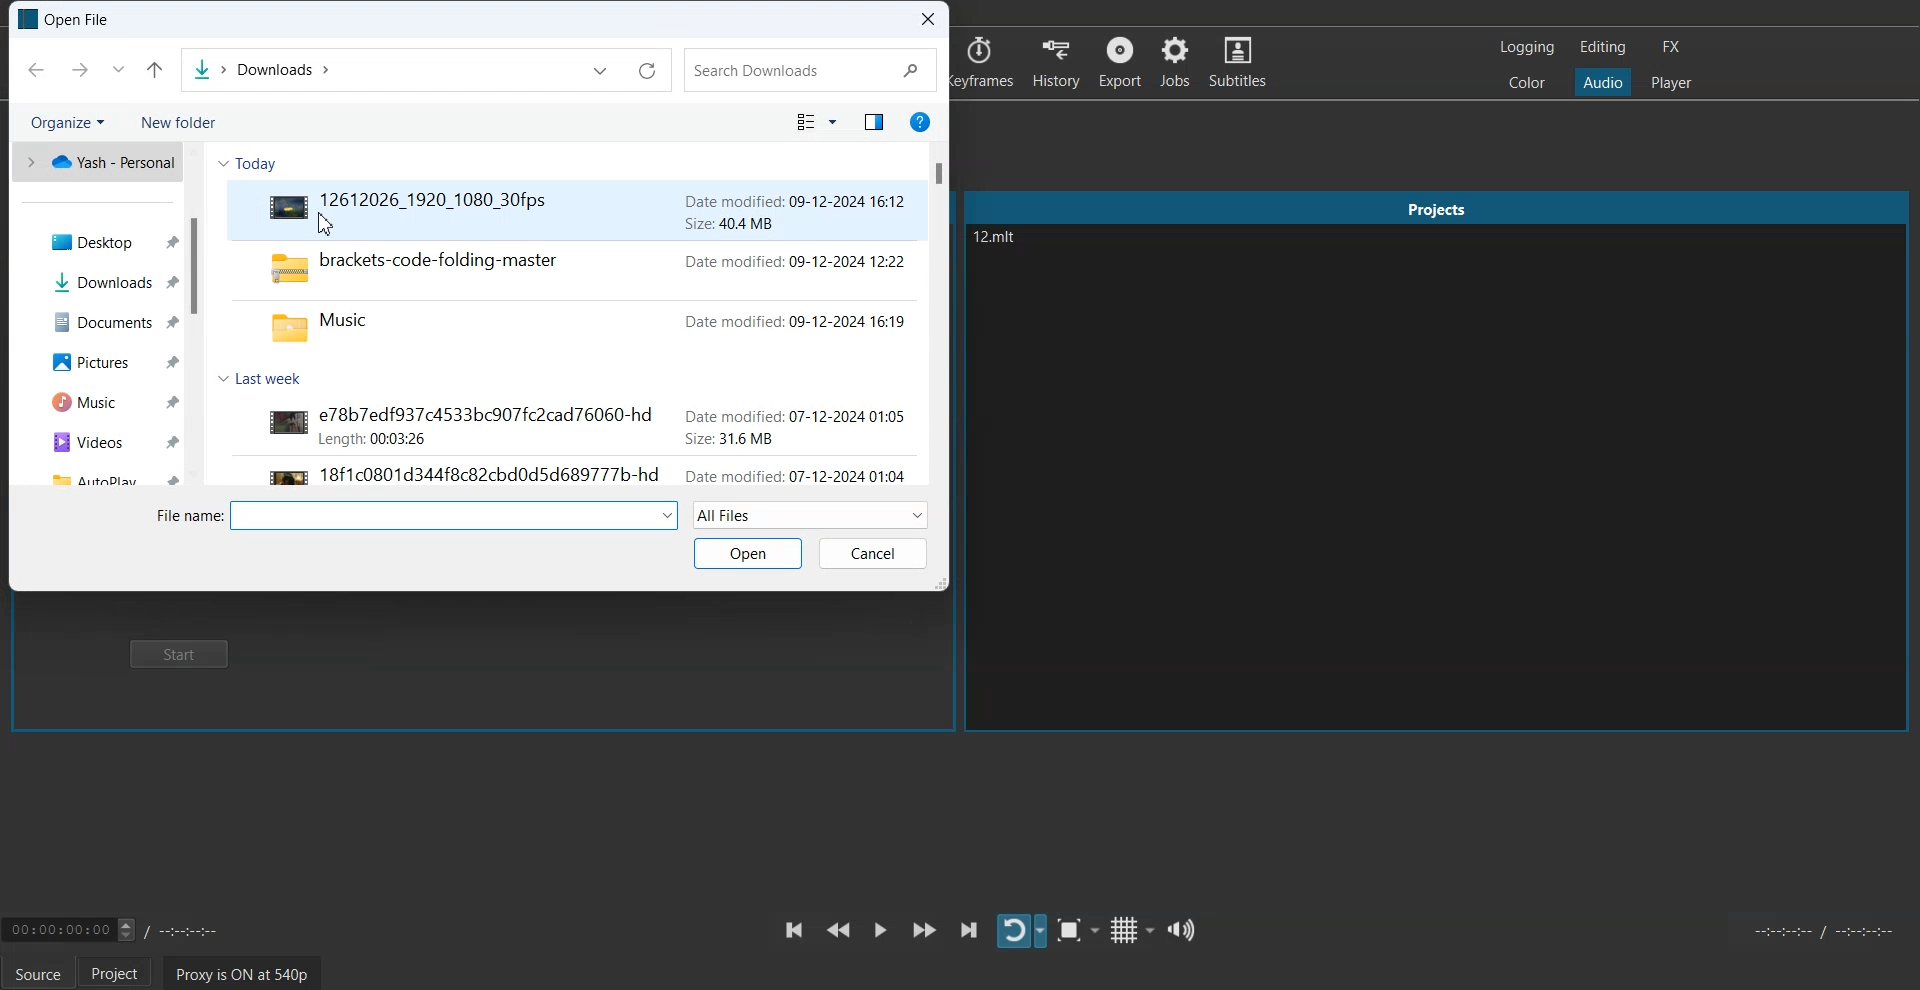 Image resolution: width=1920 pixels, height=990 pixels. I want to click on Videos, so click(99, 441).